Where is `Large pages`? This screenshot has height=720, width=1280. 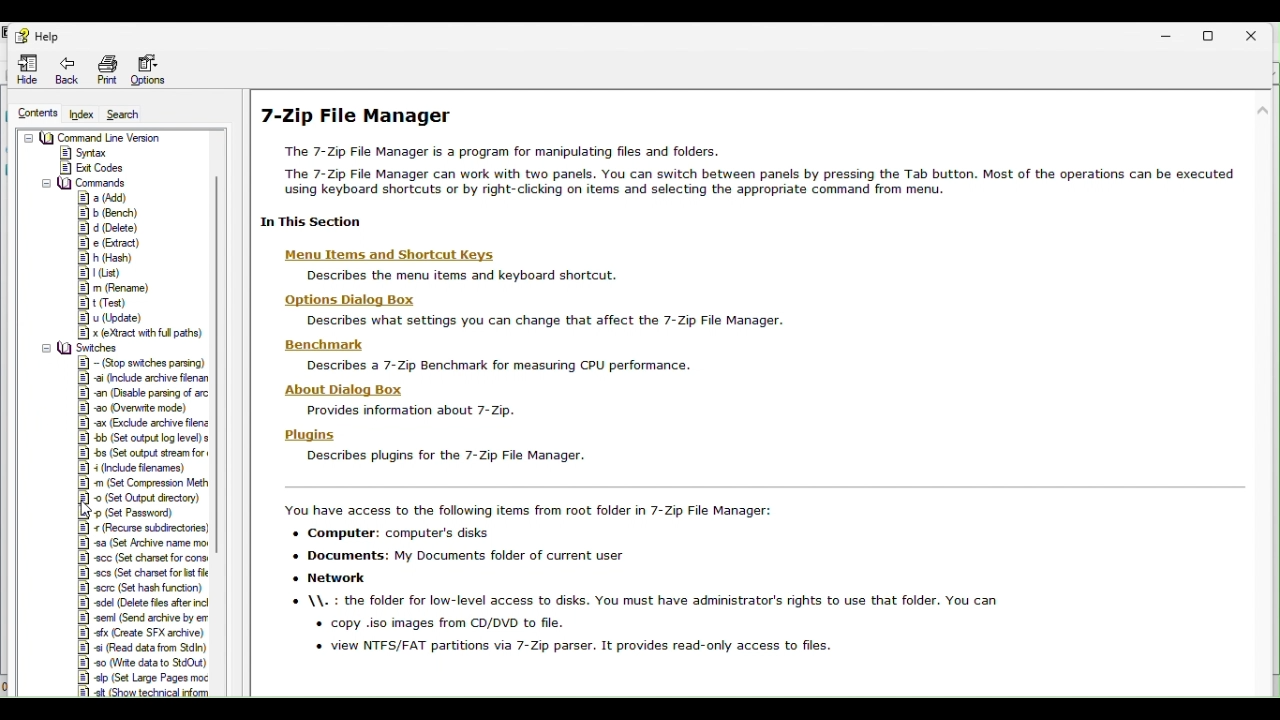
Large pages is located at coordinates (146, 679).